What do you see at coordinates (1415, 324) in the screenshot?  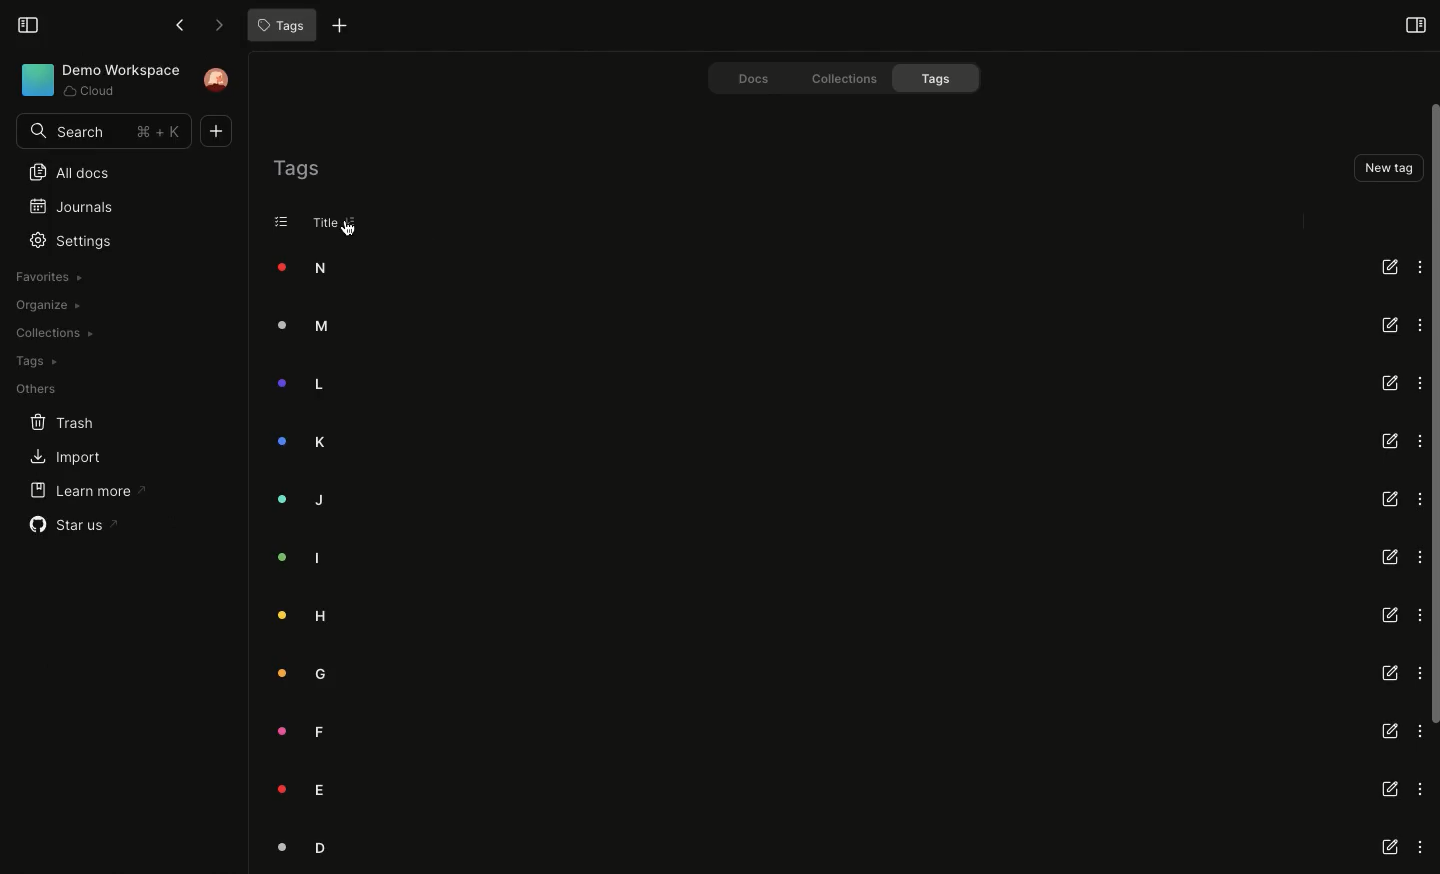 I see `Options` at bounding box center [1415, 324].